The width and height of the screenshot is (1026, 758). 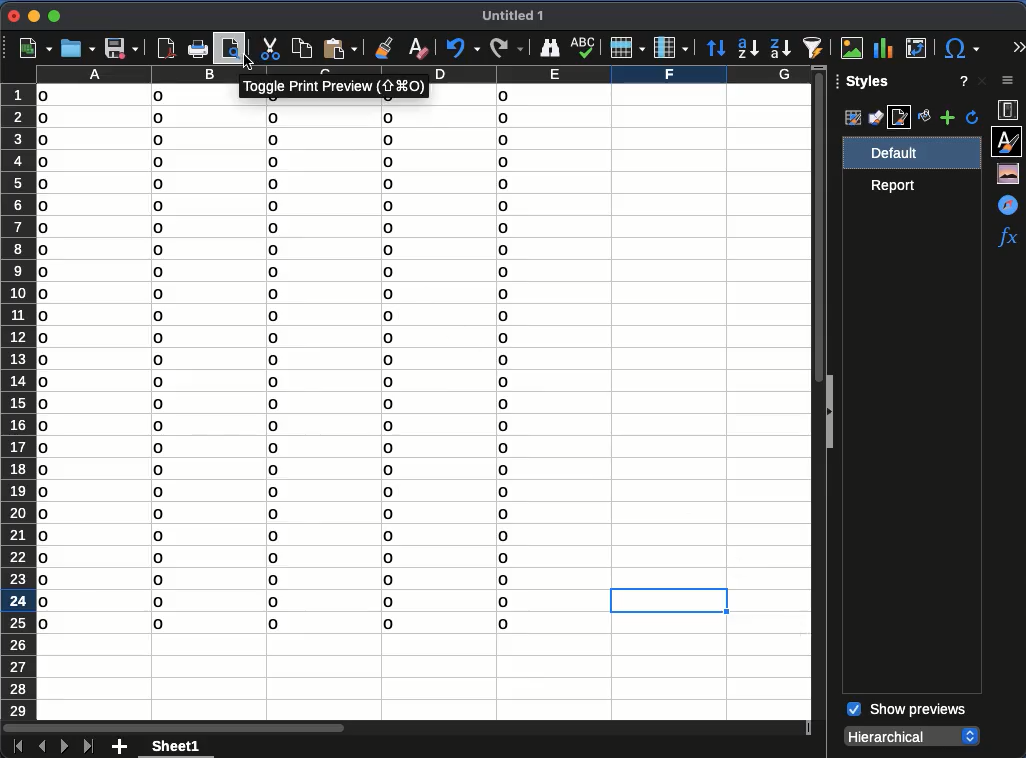 What do you see at coordinates (198, 49) in the screenshot?
I see `print` at bounding box center [198, 49].